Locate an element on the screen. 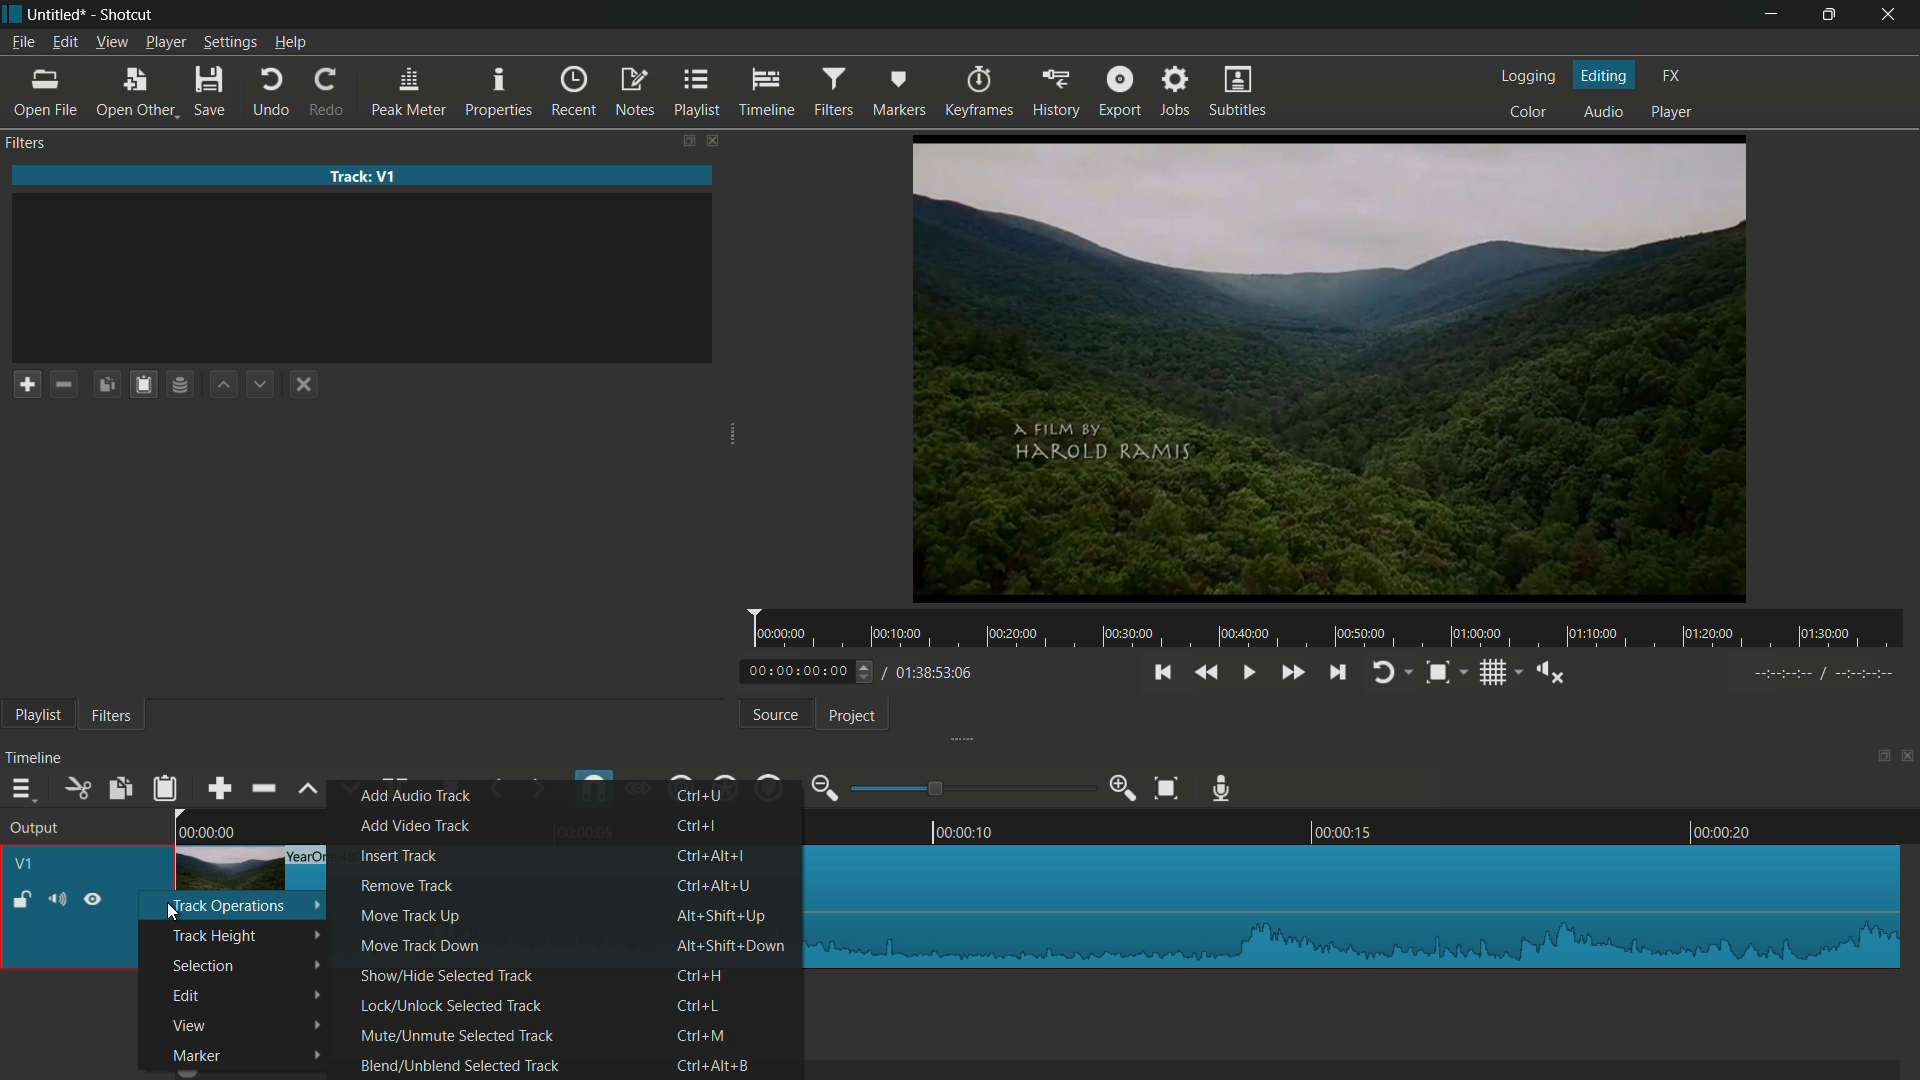 The height and width of the screenshot is (1080, 1920). quickly play backward is located at coordinates (1207, 672).